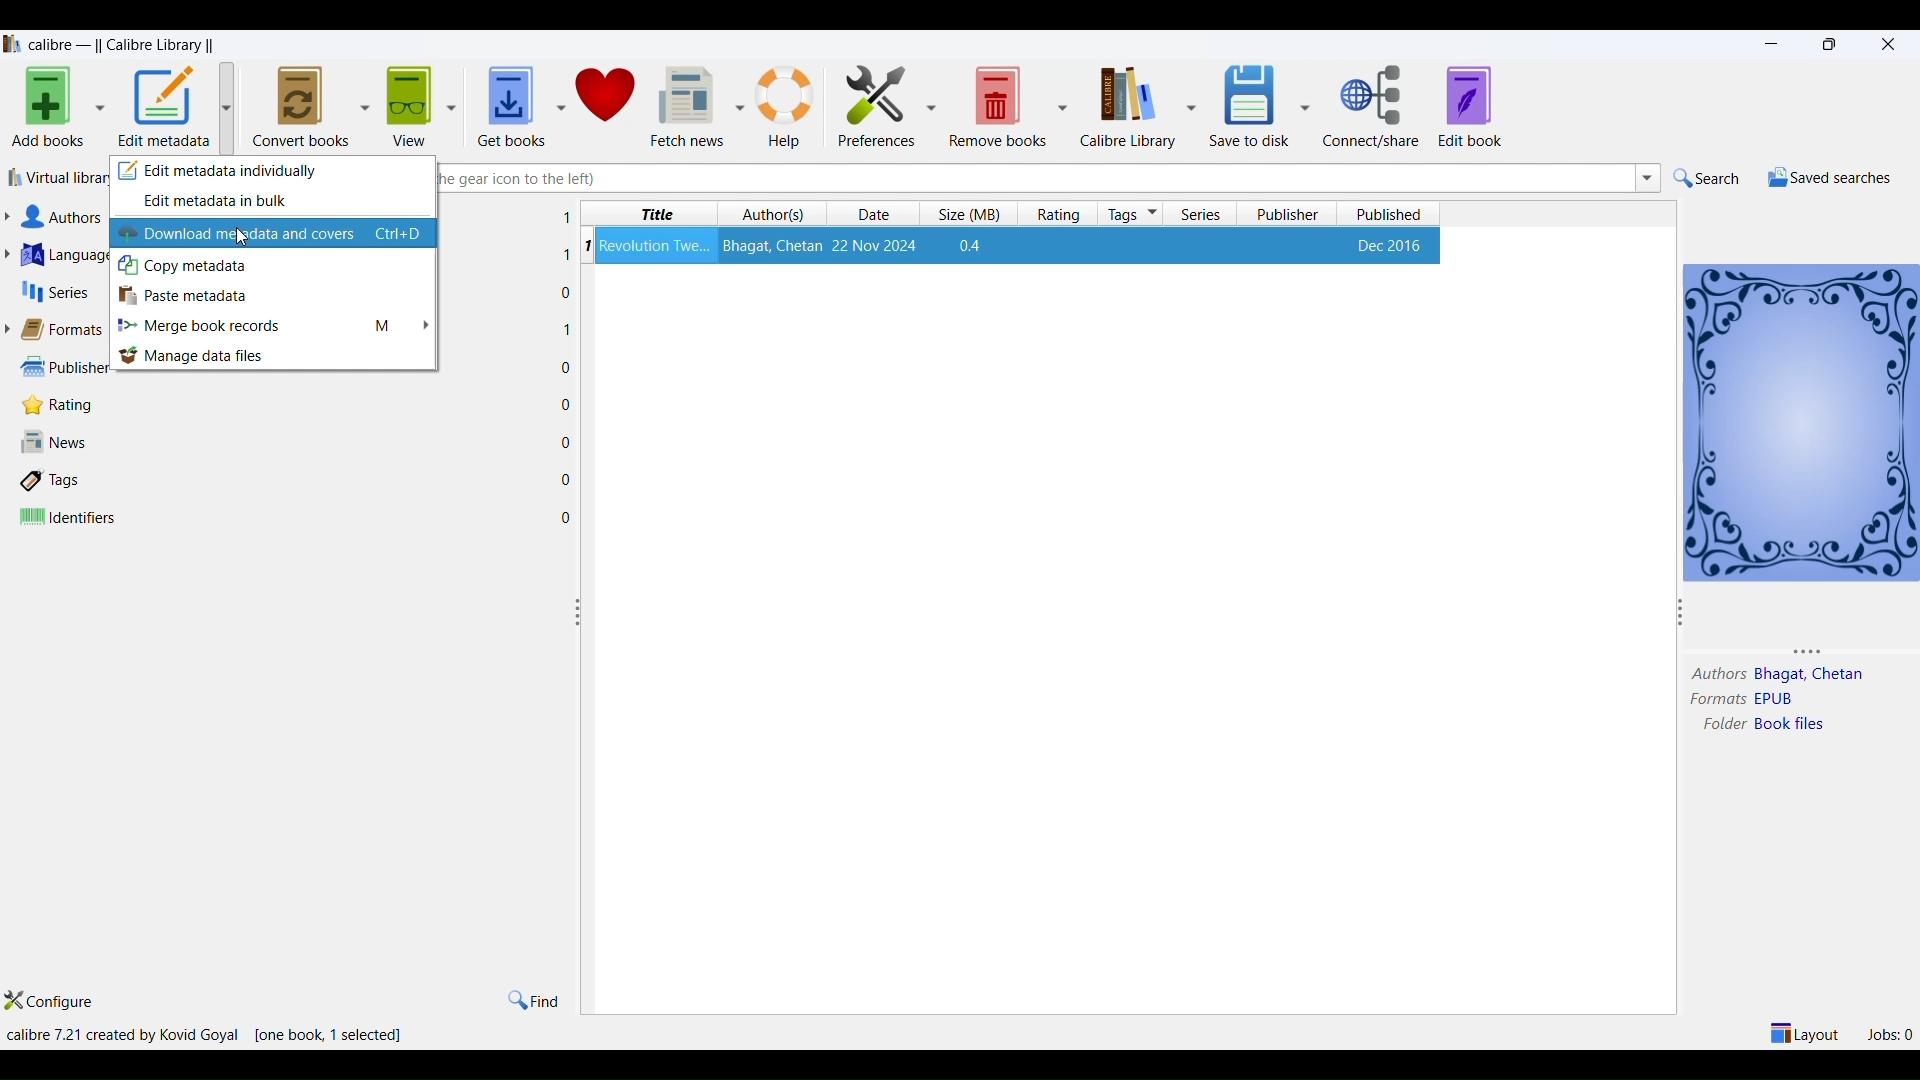 Image resolution: width=1920 pixels, height=1080 pixels. What do you see at coordinates (775, 214) in the screenshot?
I see `authors` at bounding box center [775, 214].